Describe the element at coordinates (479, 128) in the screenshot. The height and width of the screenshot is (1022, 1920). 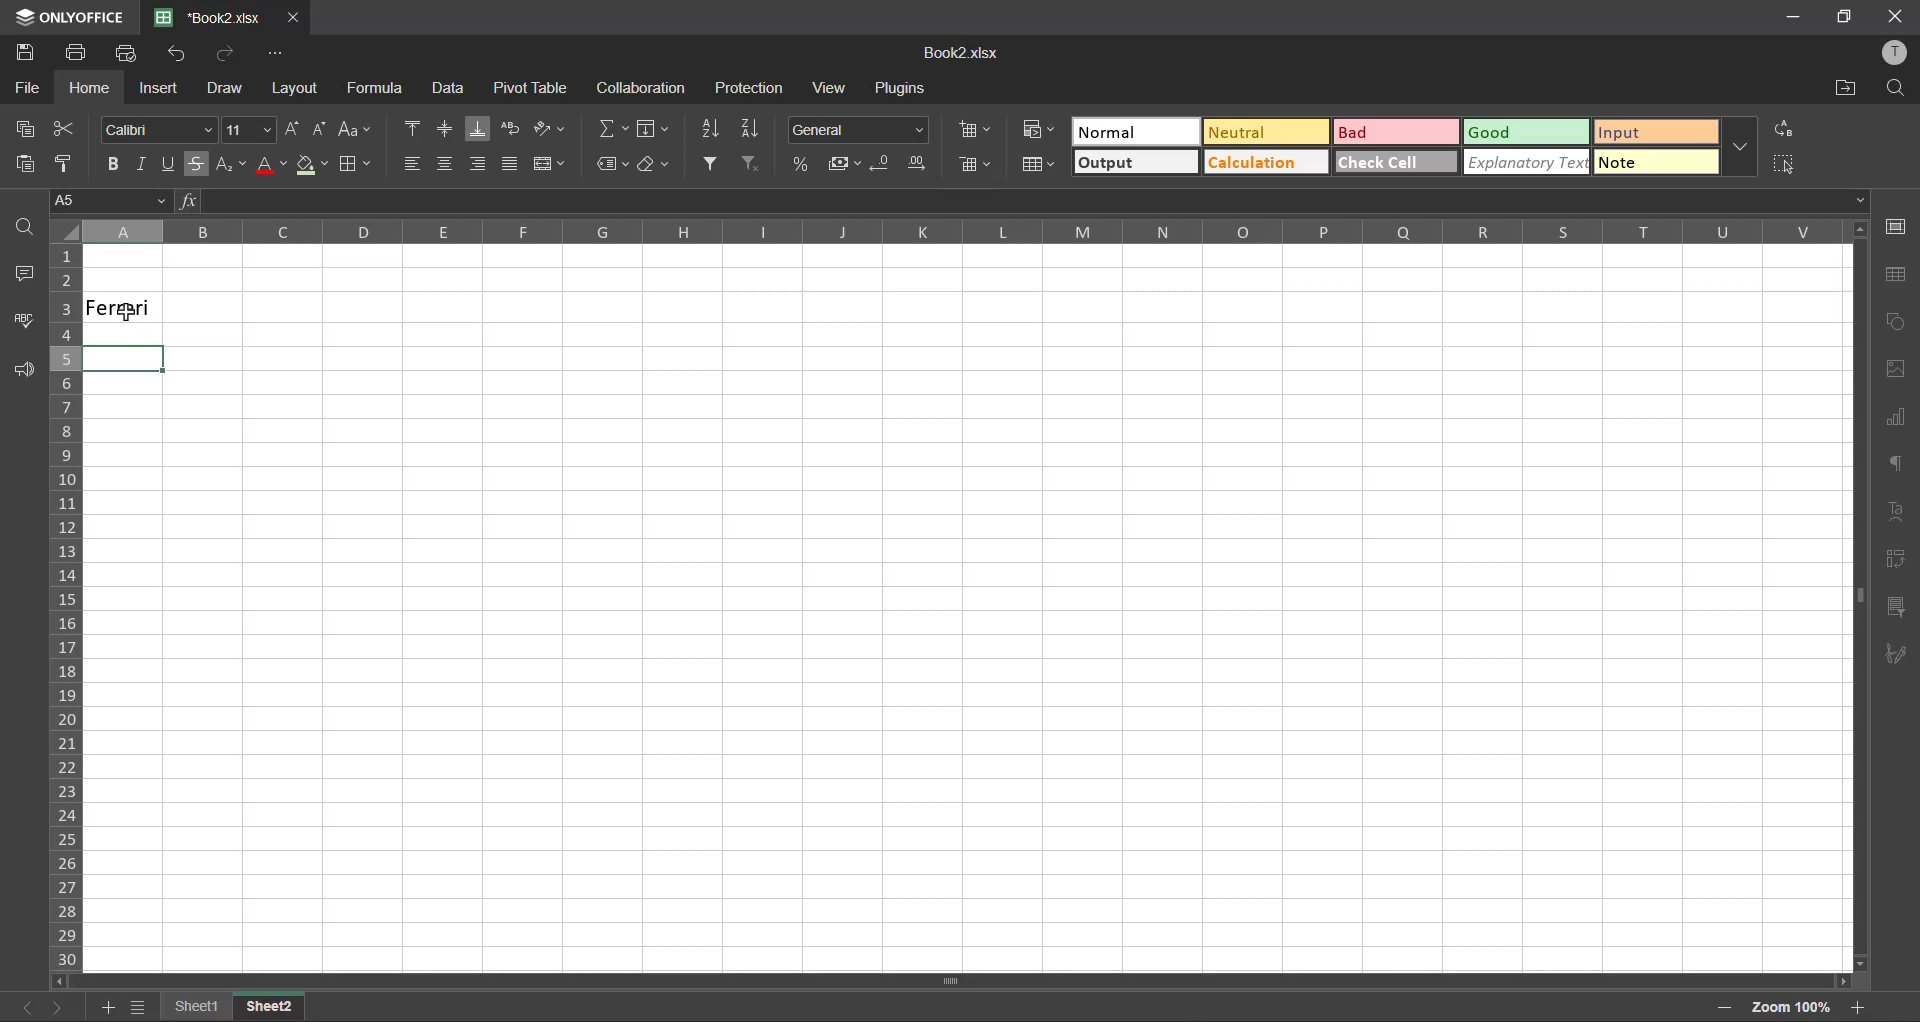
I see `align bottom` at that location.